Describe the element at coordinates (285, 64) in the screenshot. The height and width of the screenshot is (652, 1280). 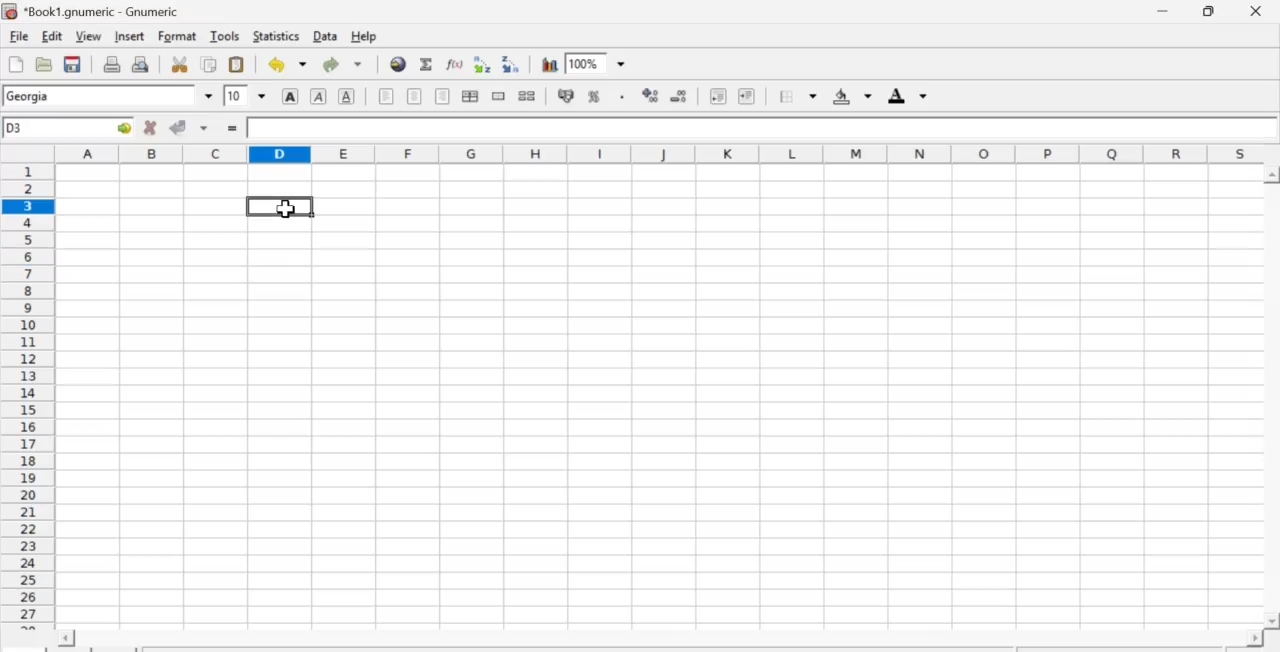
I see `Undo` at that location.